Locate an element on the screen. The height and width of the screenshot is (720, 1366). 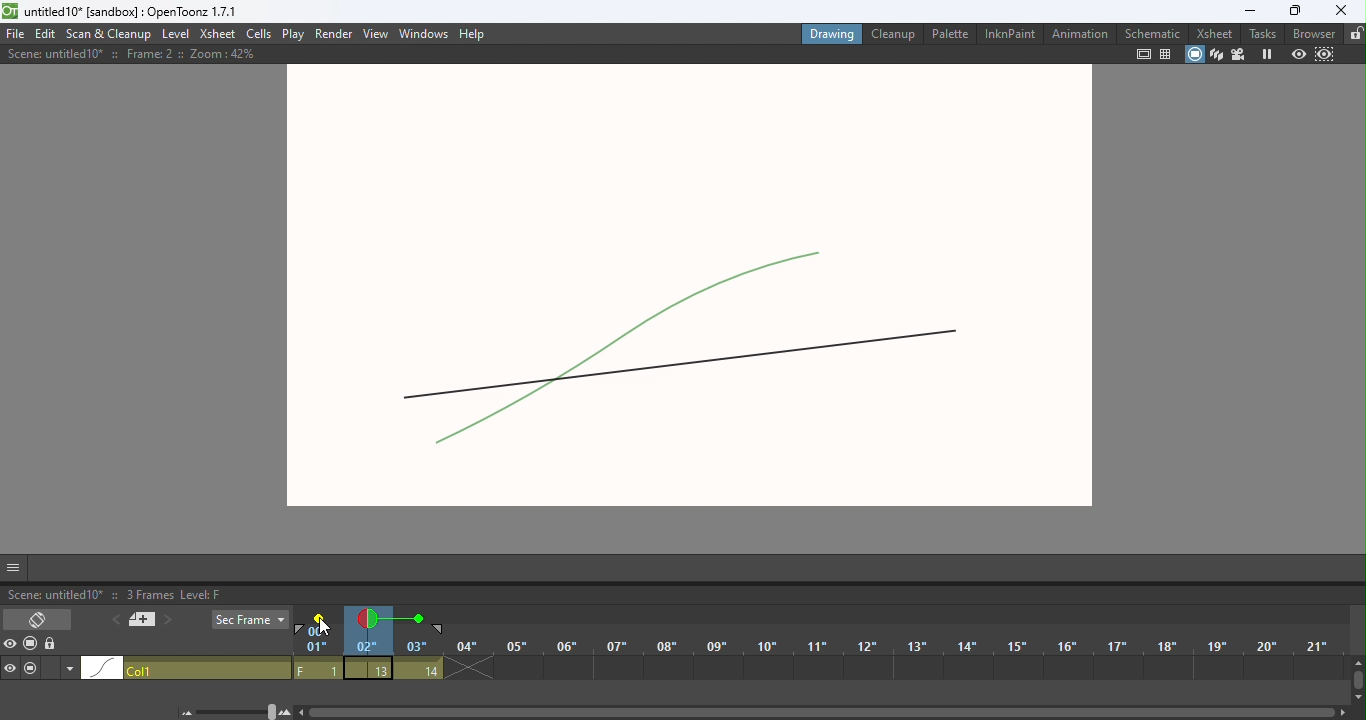
View is located at coordinates (377, 33).